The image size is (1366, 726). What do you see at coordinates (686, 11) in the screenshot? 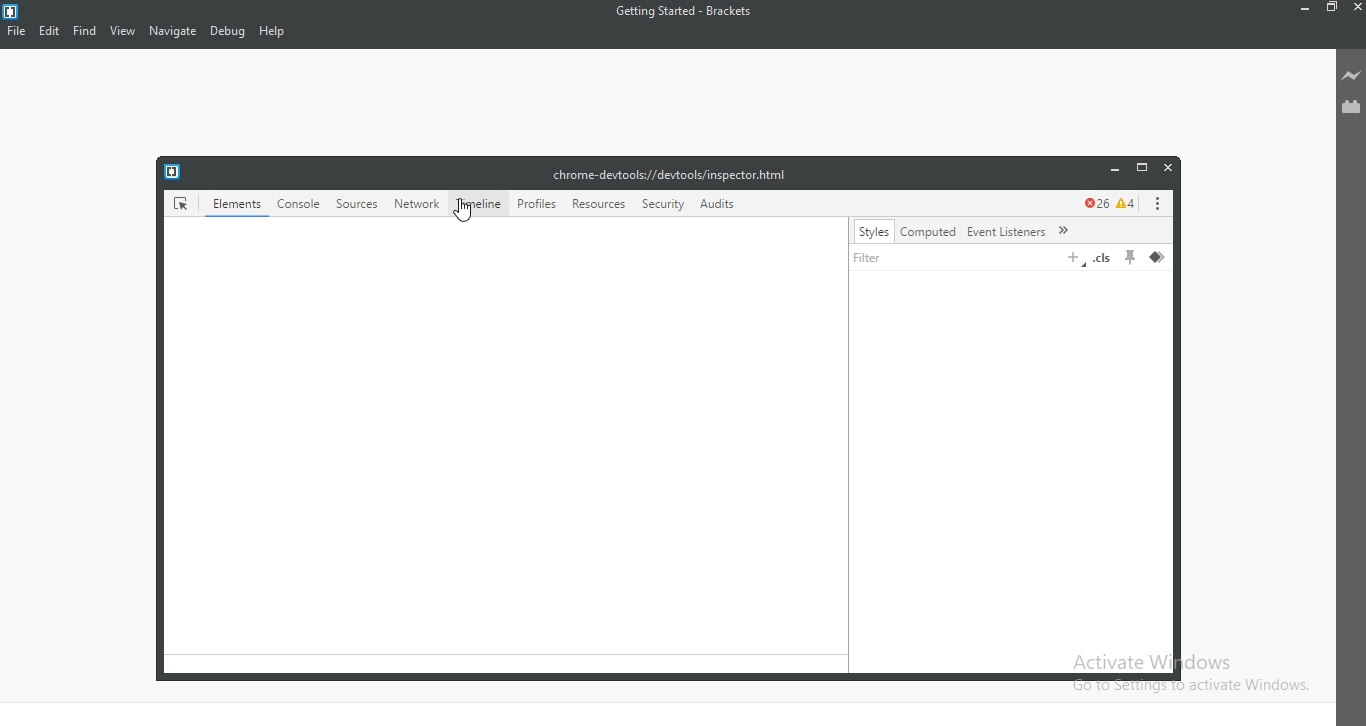
I see `Getting Started - Brackets` at bounding box center [686, 11].